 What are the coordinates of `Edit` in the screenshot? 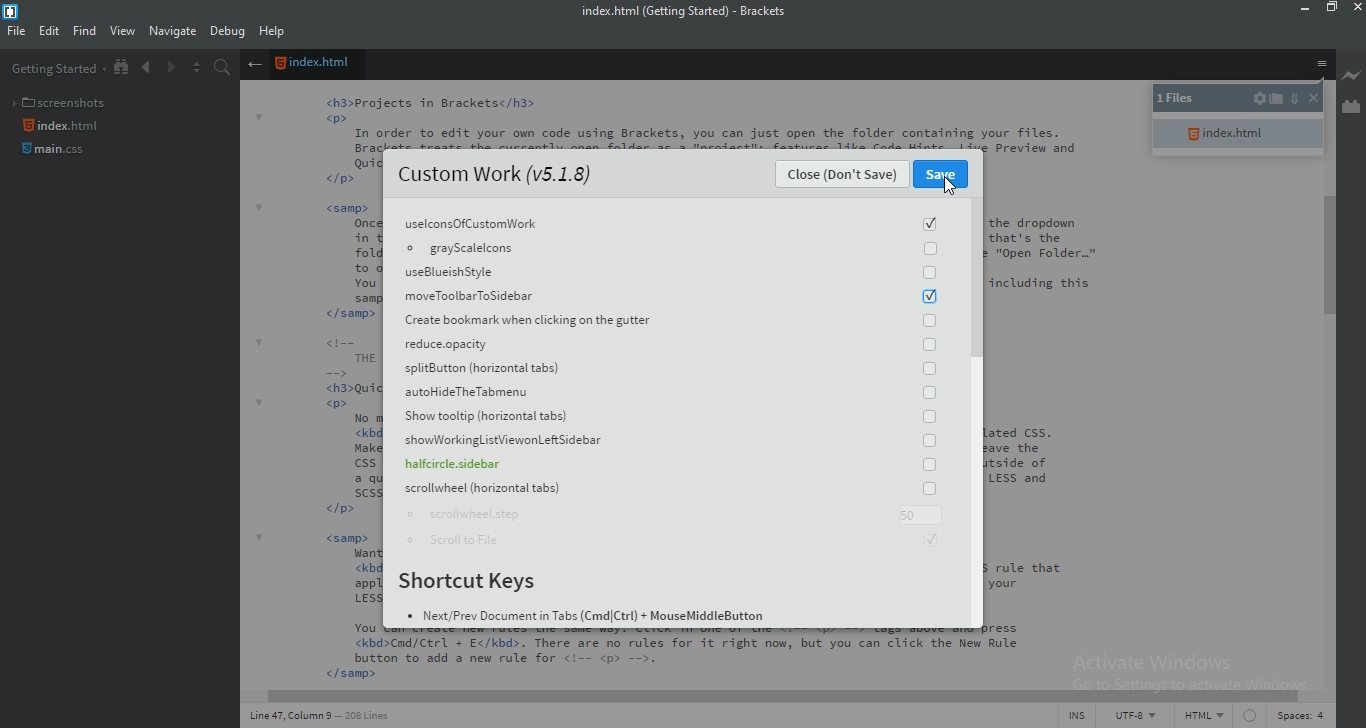 It's located at (49, 33).